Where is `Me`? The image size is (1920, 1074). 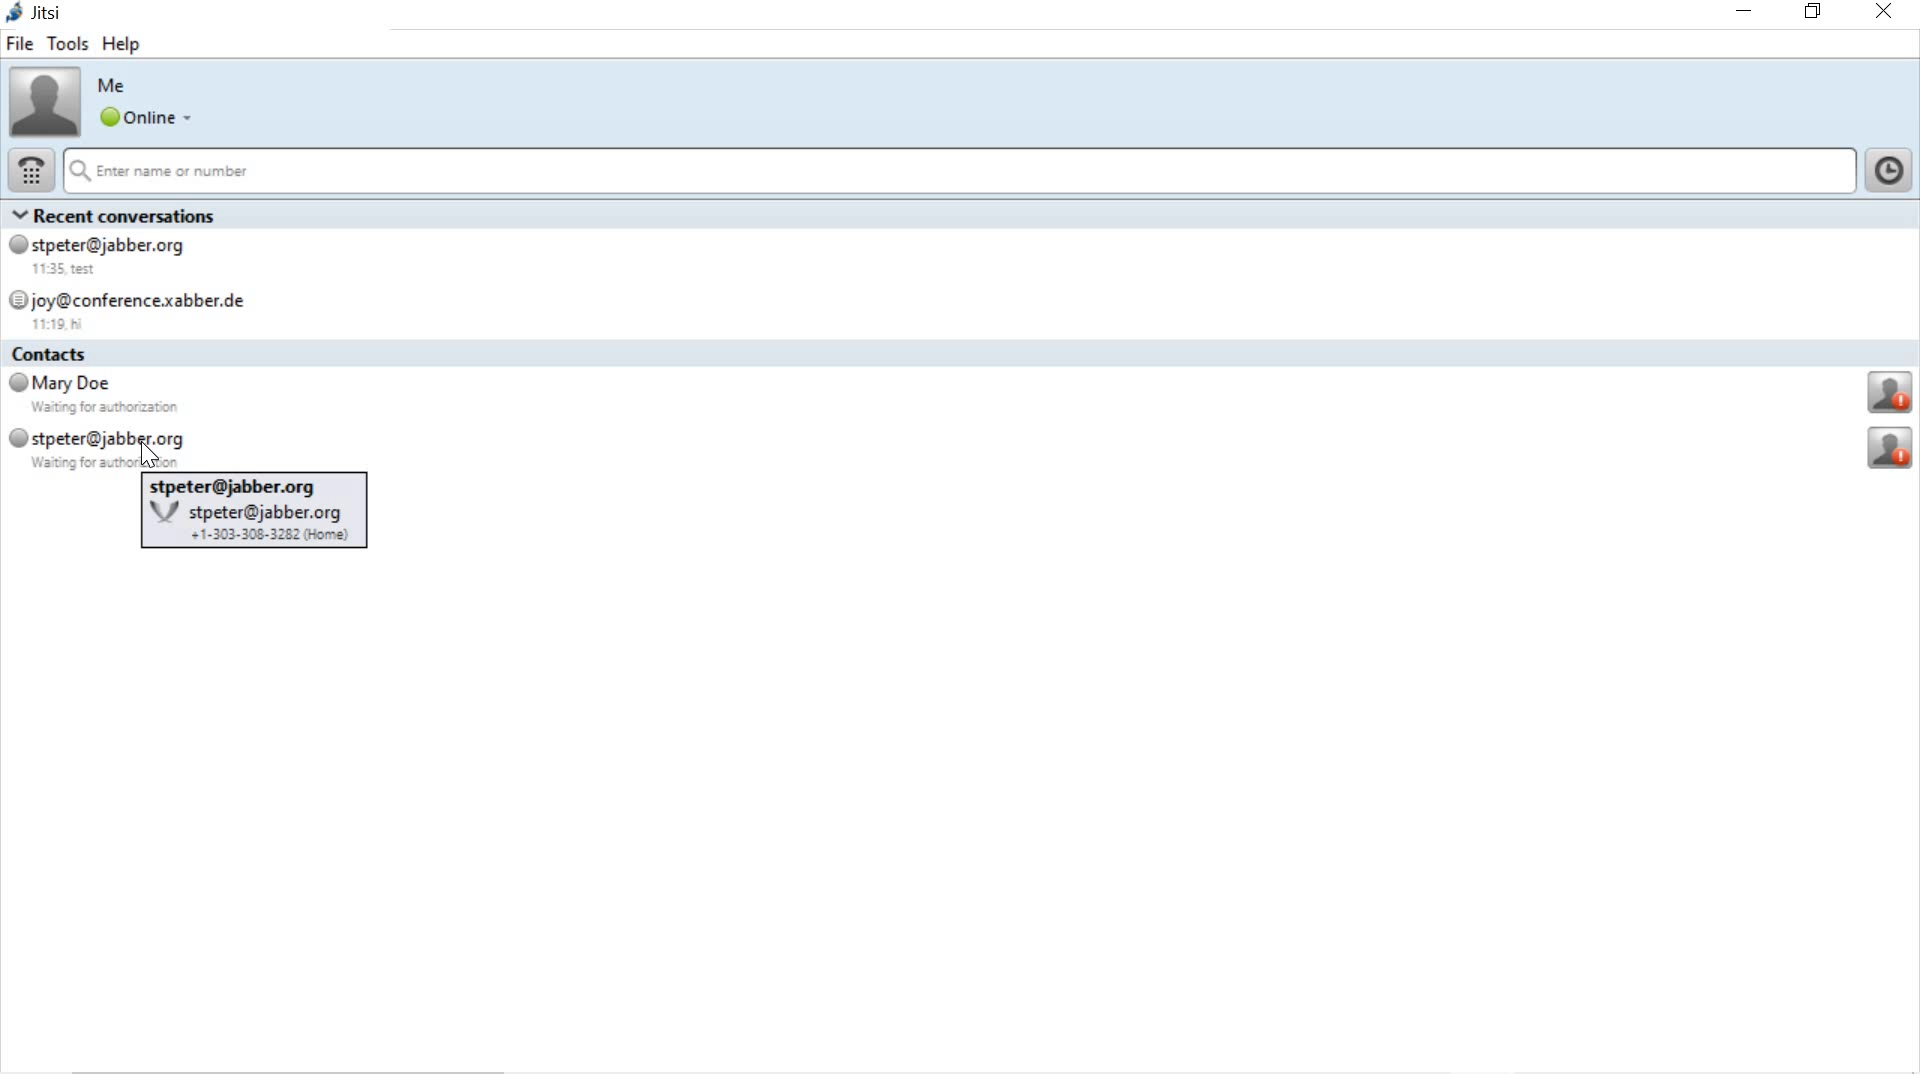
Me is located at coordinates (116, 86).